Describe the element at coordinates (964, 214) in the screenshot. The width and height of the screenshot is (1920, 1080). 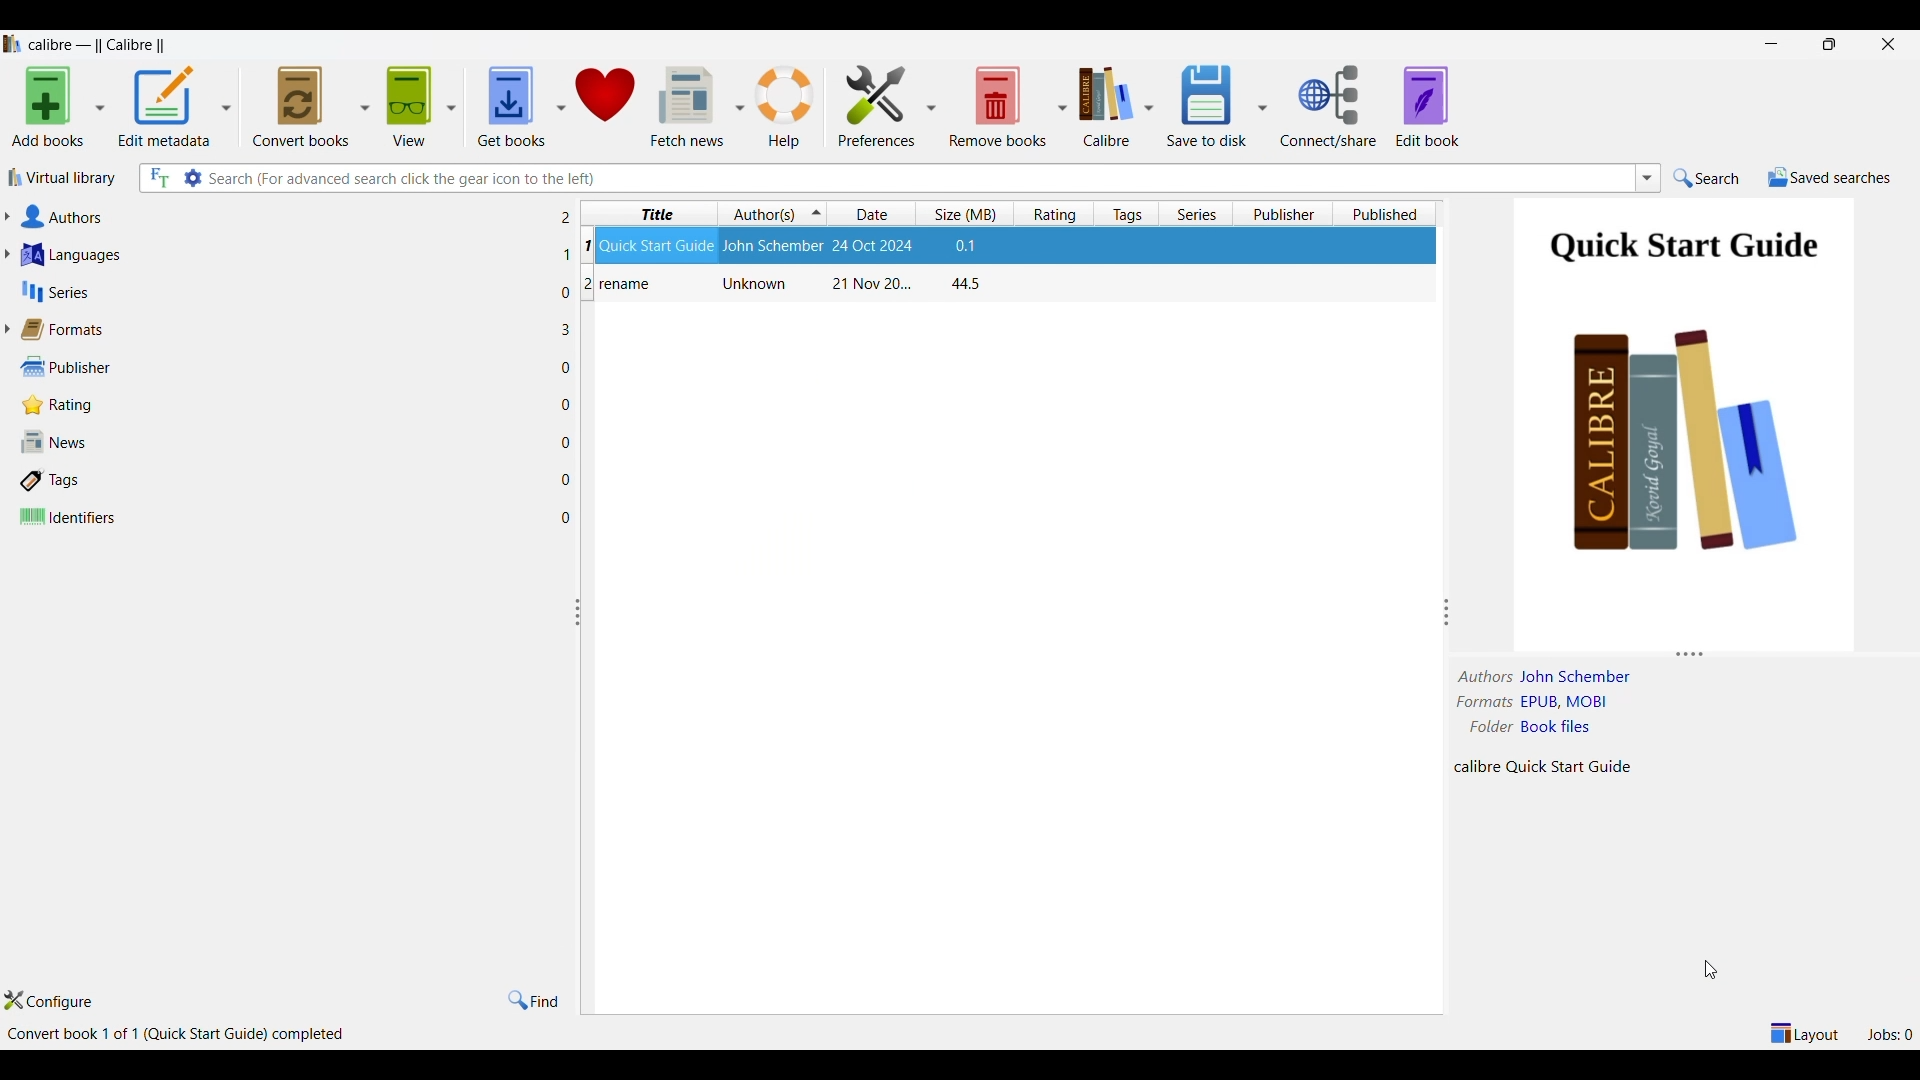
I see `Size column` at that location.